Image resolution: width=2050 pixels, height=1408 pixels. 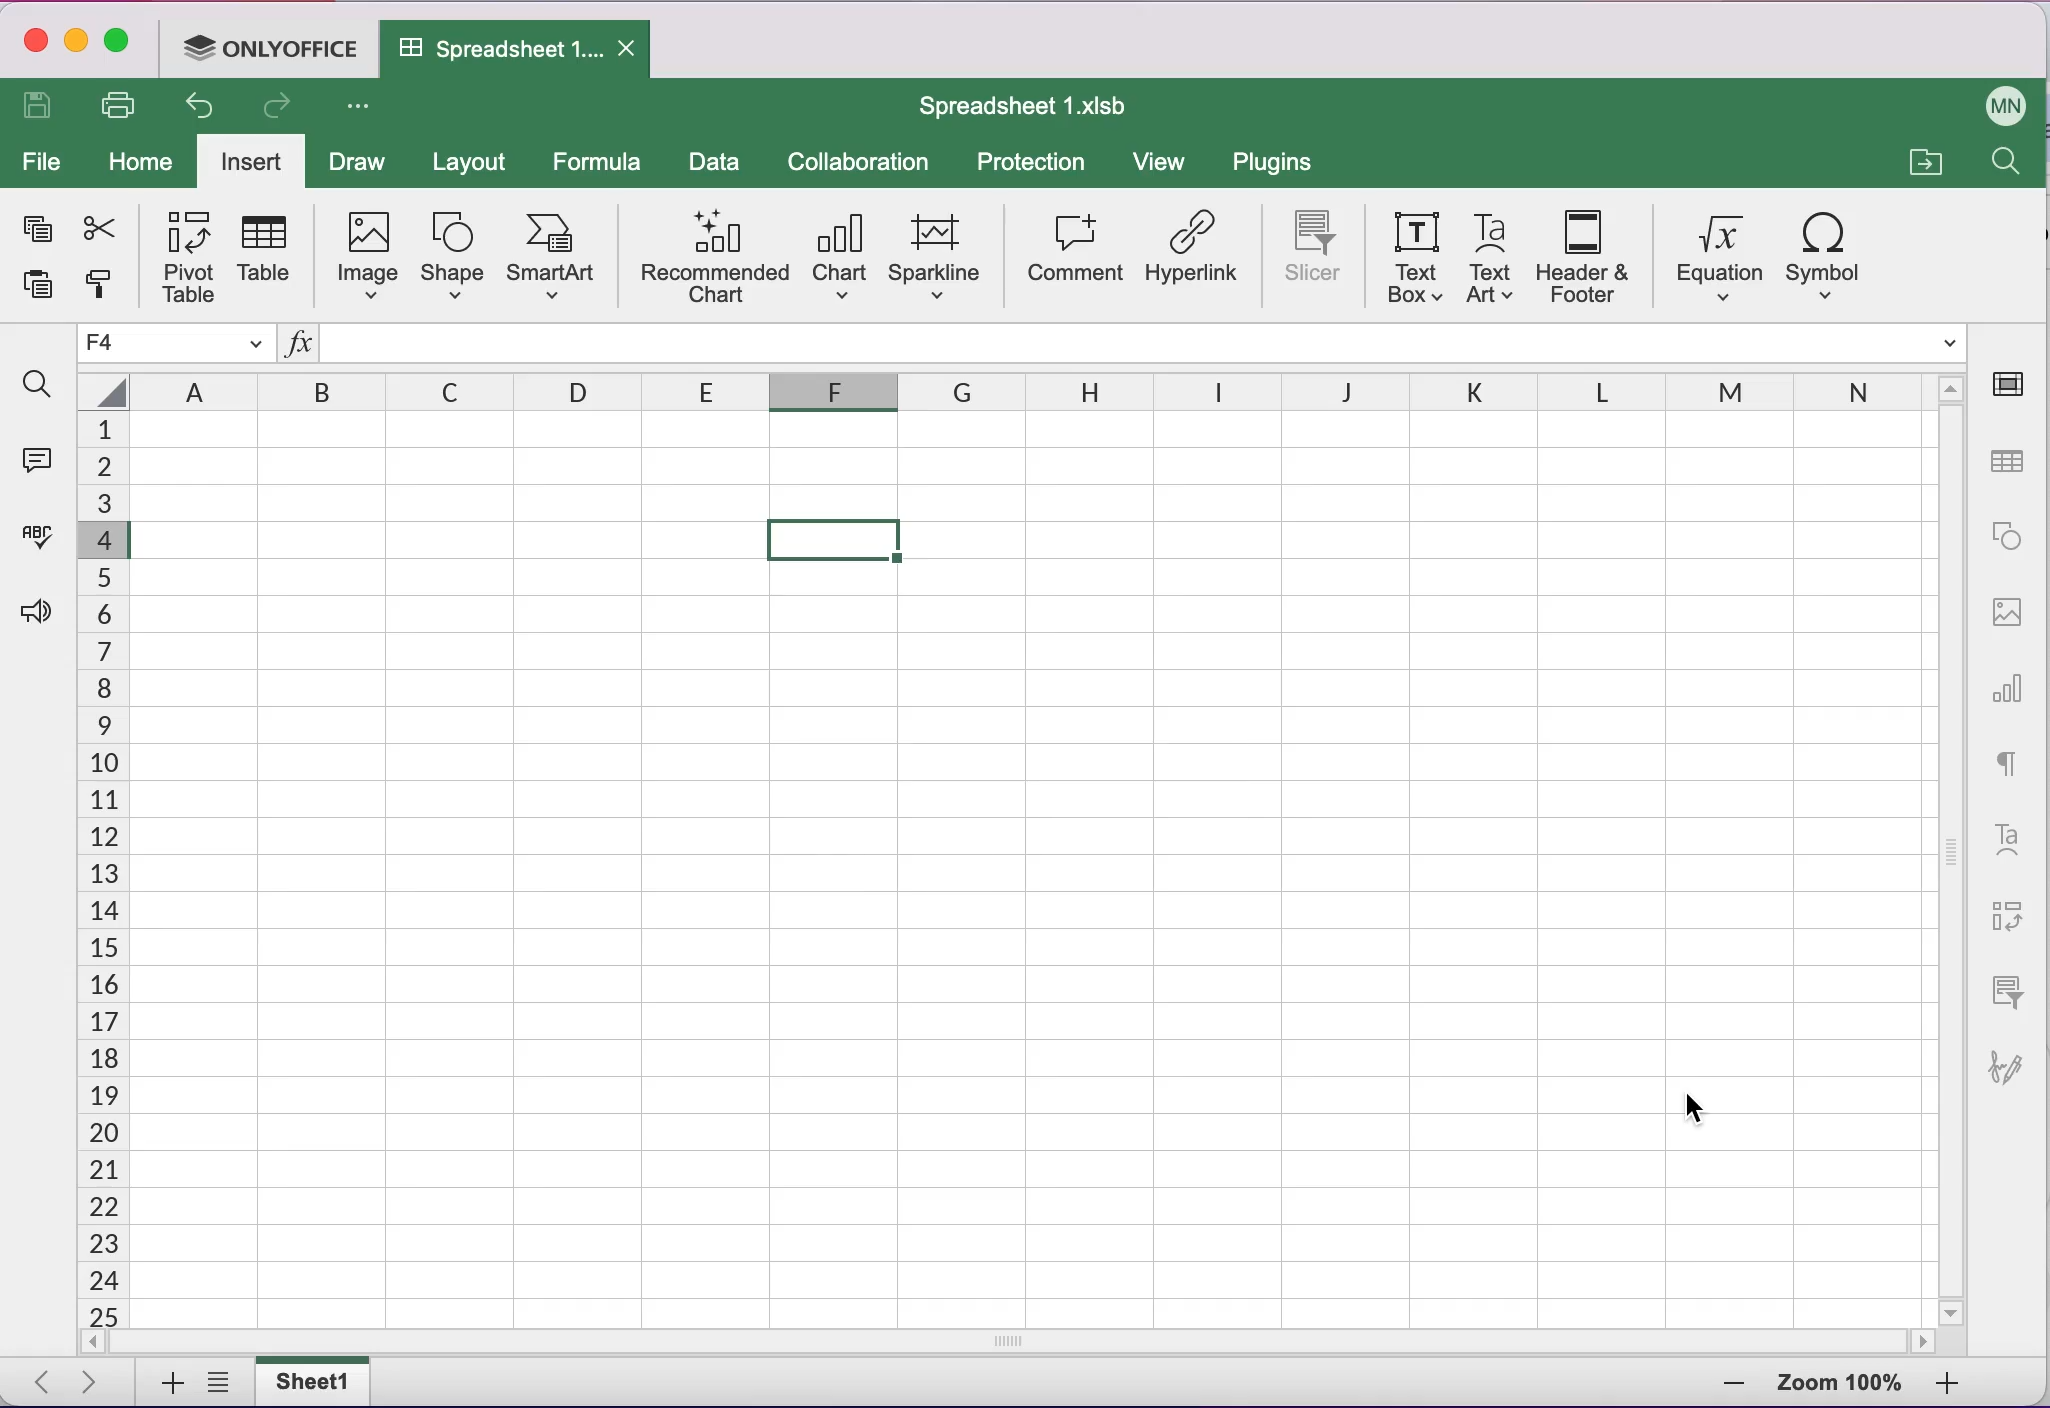 What do you see at coordinates (102, 286) in the screenshot?
I see `copy style` at bounding box center [102, 286].